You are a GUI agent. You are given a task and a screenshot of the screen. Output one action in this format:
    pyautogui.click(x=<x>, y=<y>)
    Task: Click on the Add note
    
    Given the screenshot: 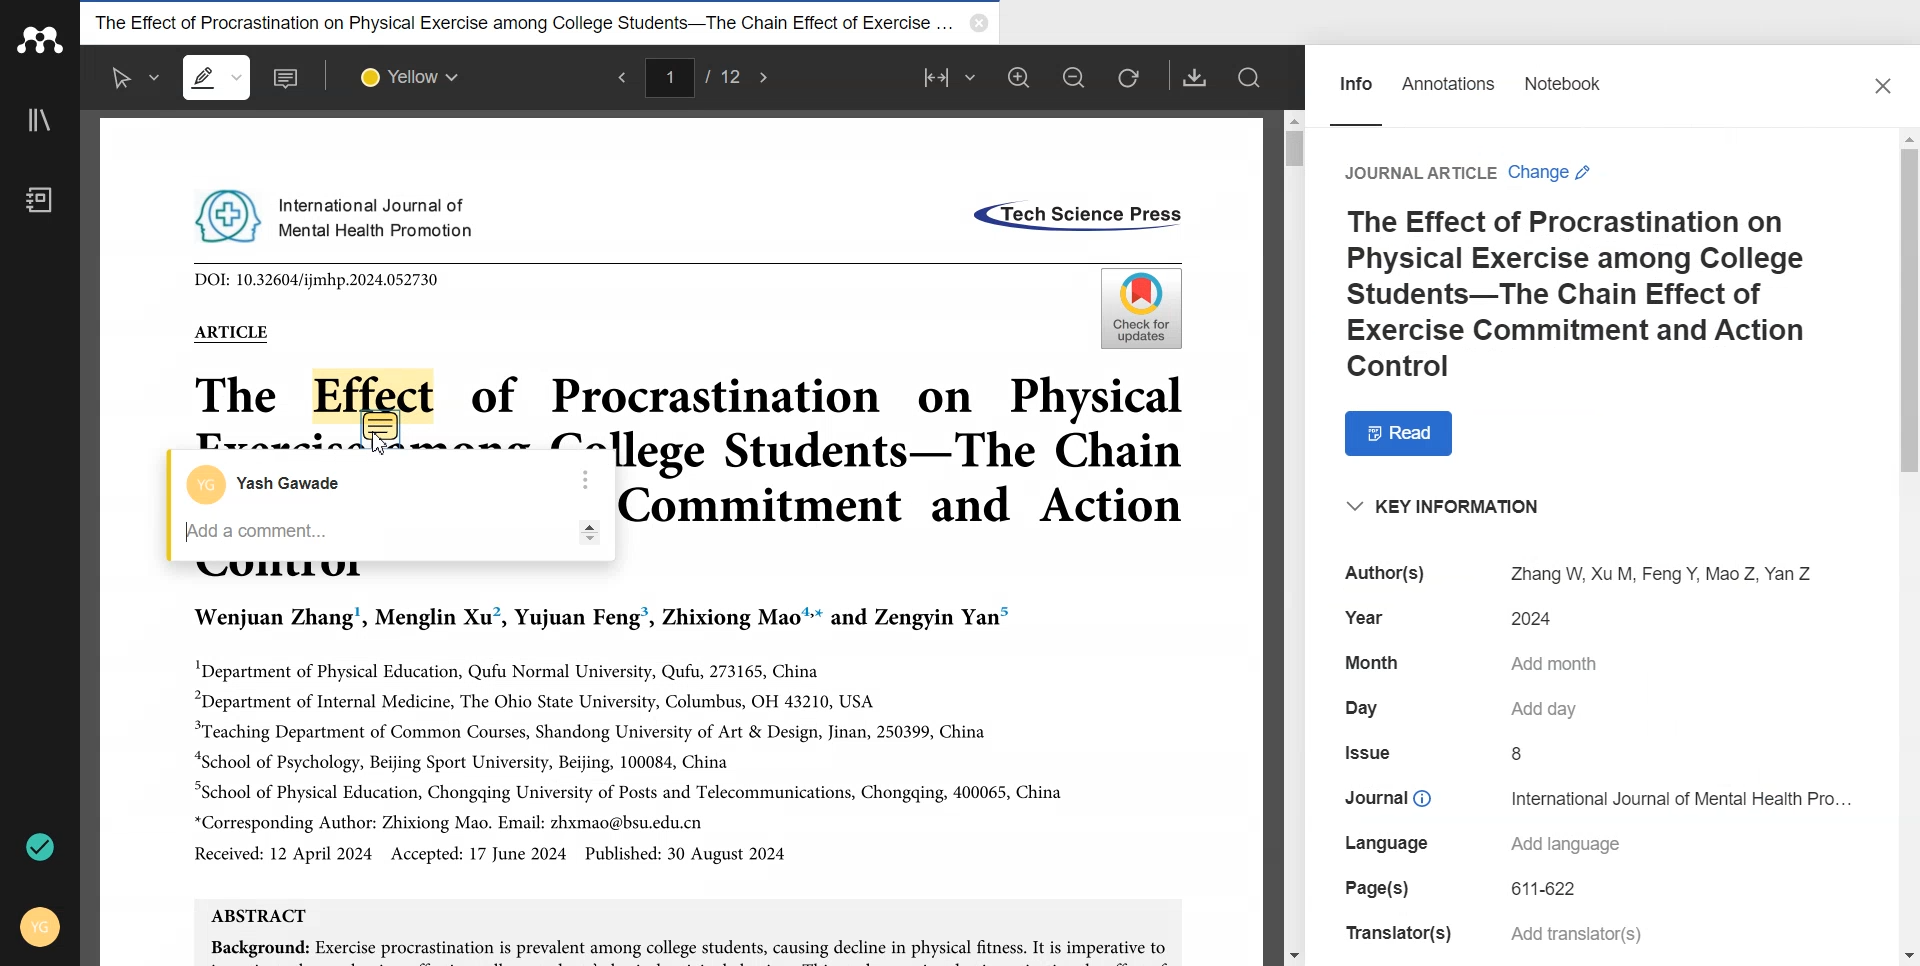 What is the action you would take?
    pyautogui.click(x=289, y=78)
    